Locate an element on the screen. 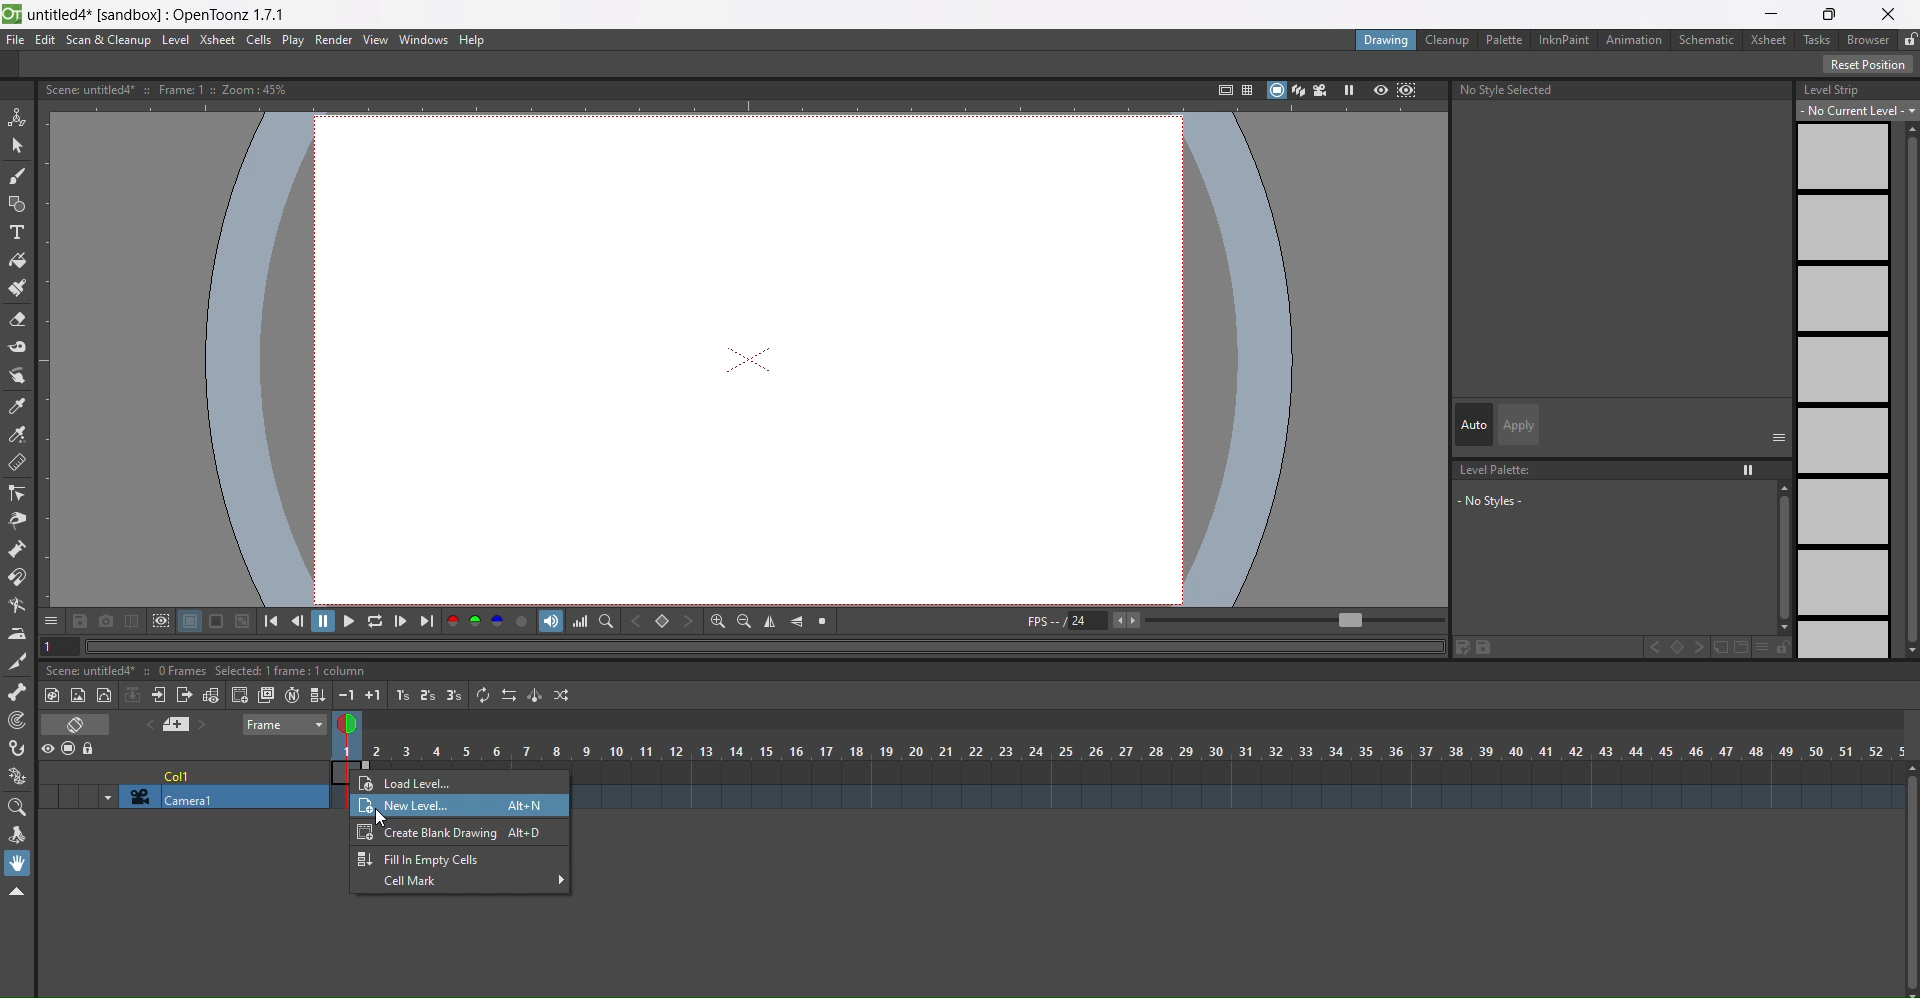 Image resolution: width=1920 pixels, height=998 pixels. load level is located at coordinates (435, 783).